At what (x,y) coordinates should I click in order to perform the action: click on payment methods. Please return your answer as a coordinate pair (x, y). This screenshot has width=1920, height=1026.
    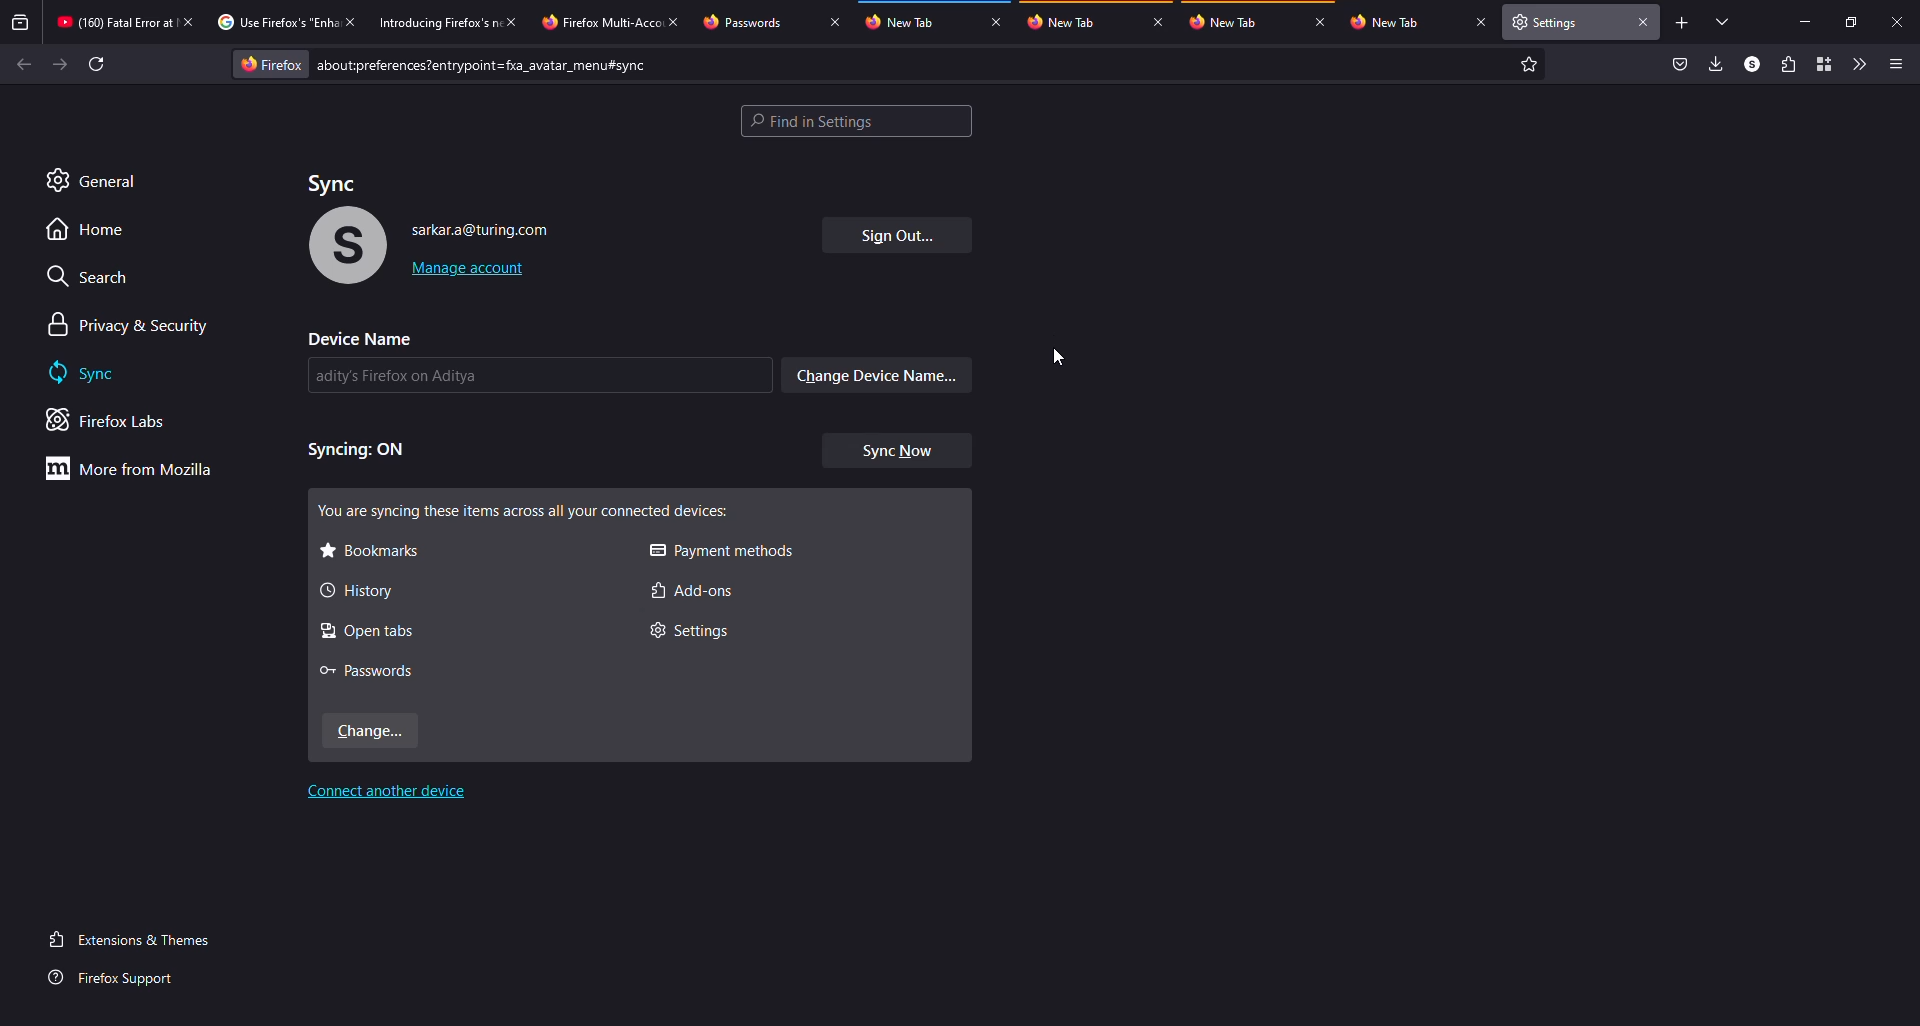
    Looking at the image, I should click on (722, 552).